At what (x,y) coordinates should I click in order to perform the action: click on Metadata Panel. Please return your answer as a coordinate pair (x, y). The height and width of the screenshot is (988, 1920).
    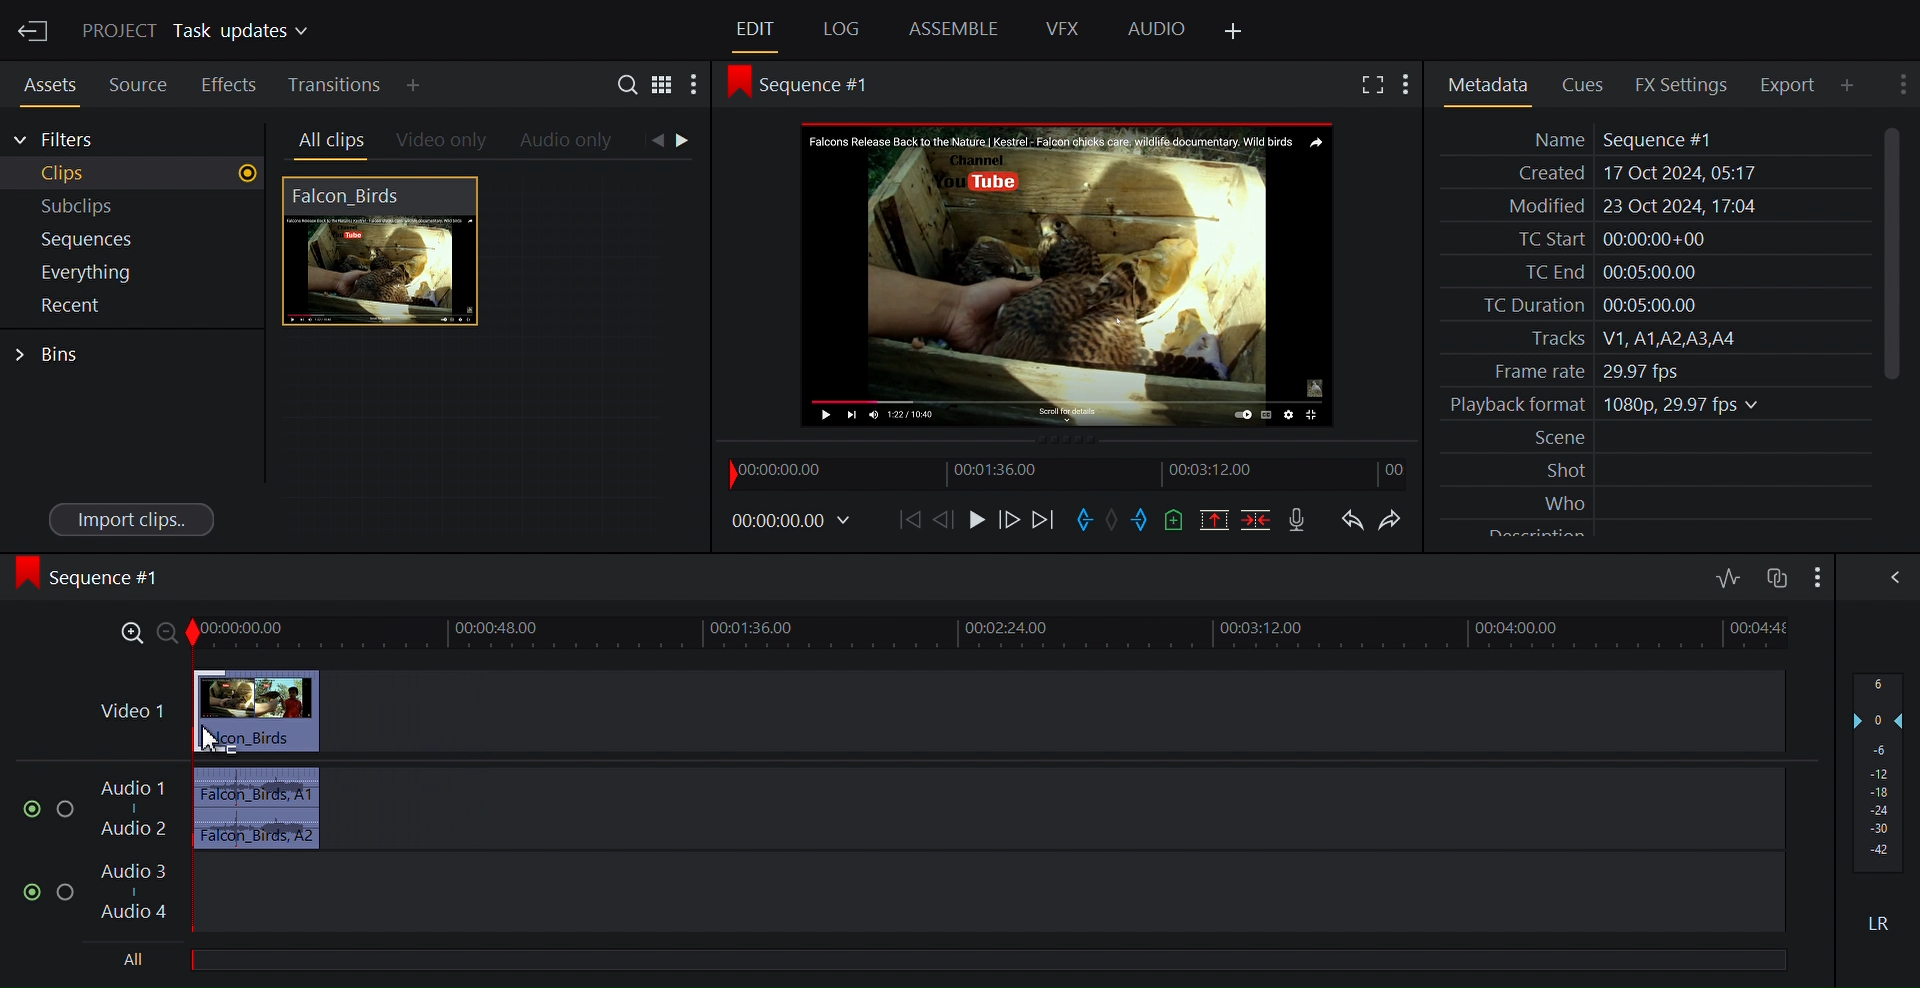
    Looking at the image, I should click on (1487, 85).